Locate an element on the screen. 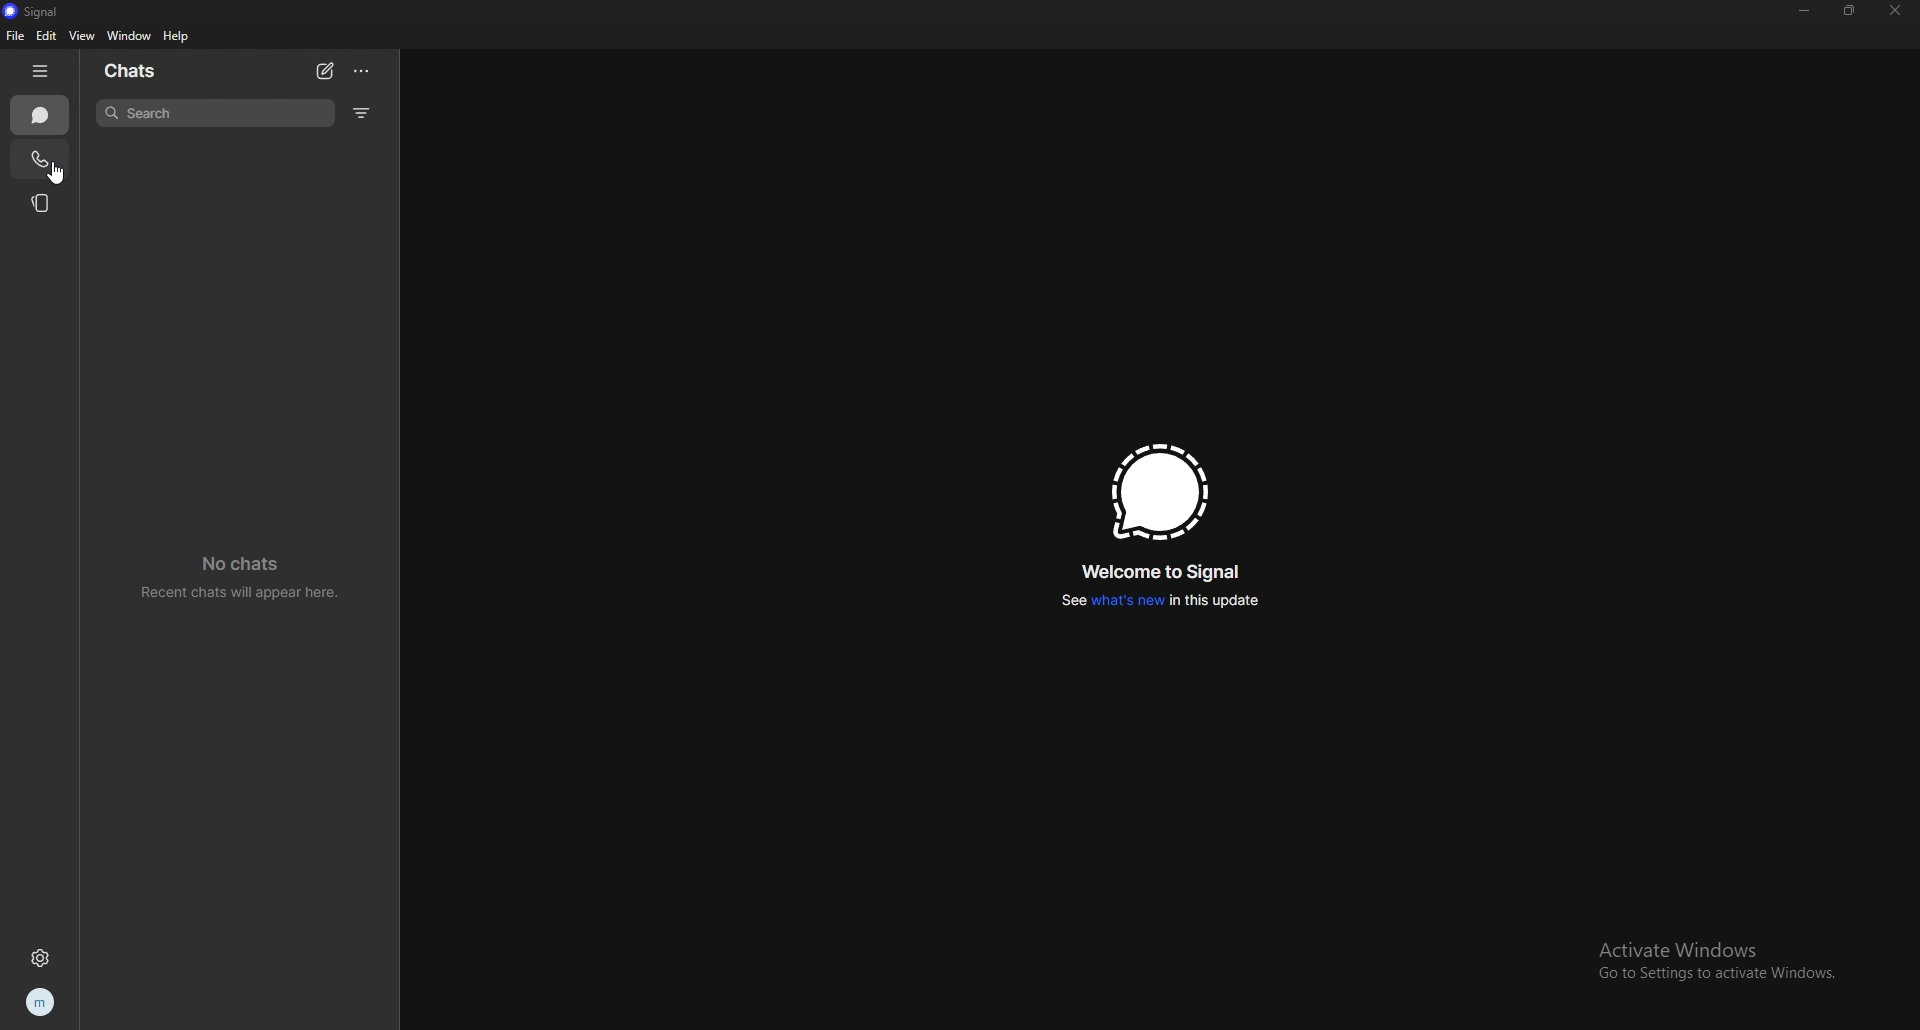 This screenshot has width=1920, height=1030. settings is located at coordinates (40, 959).